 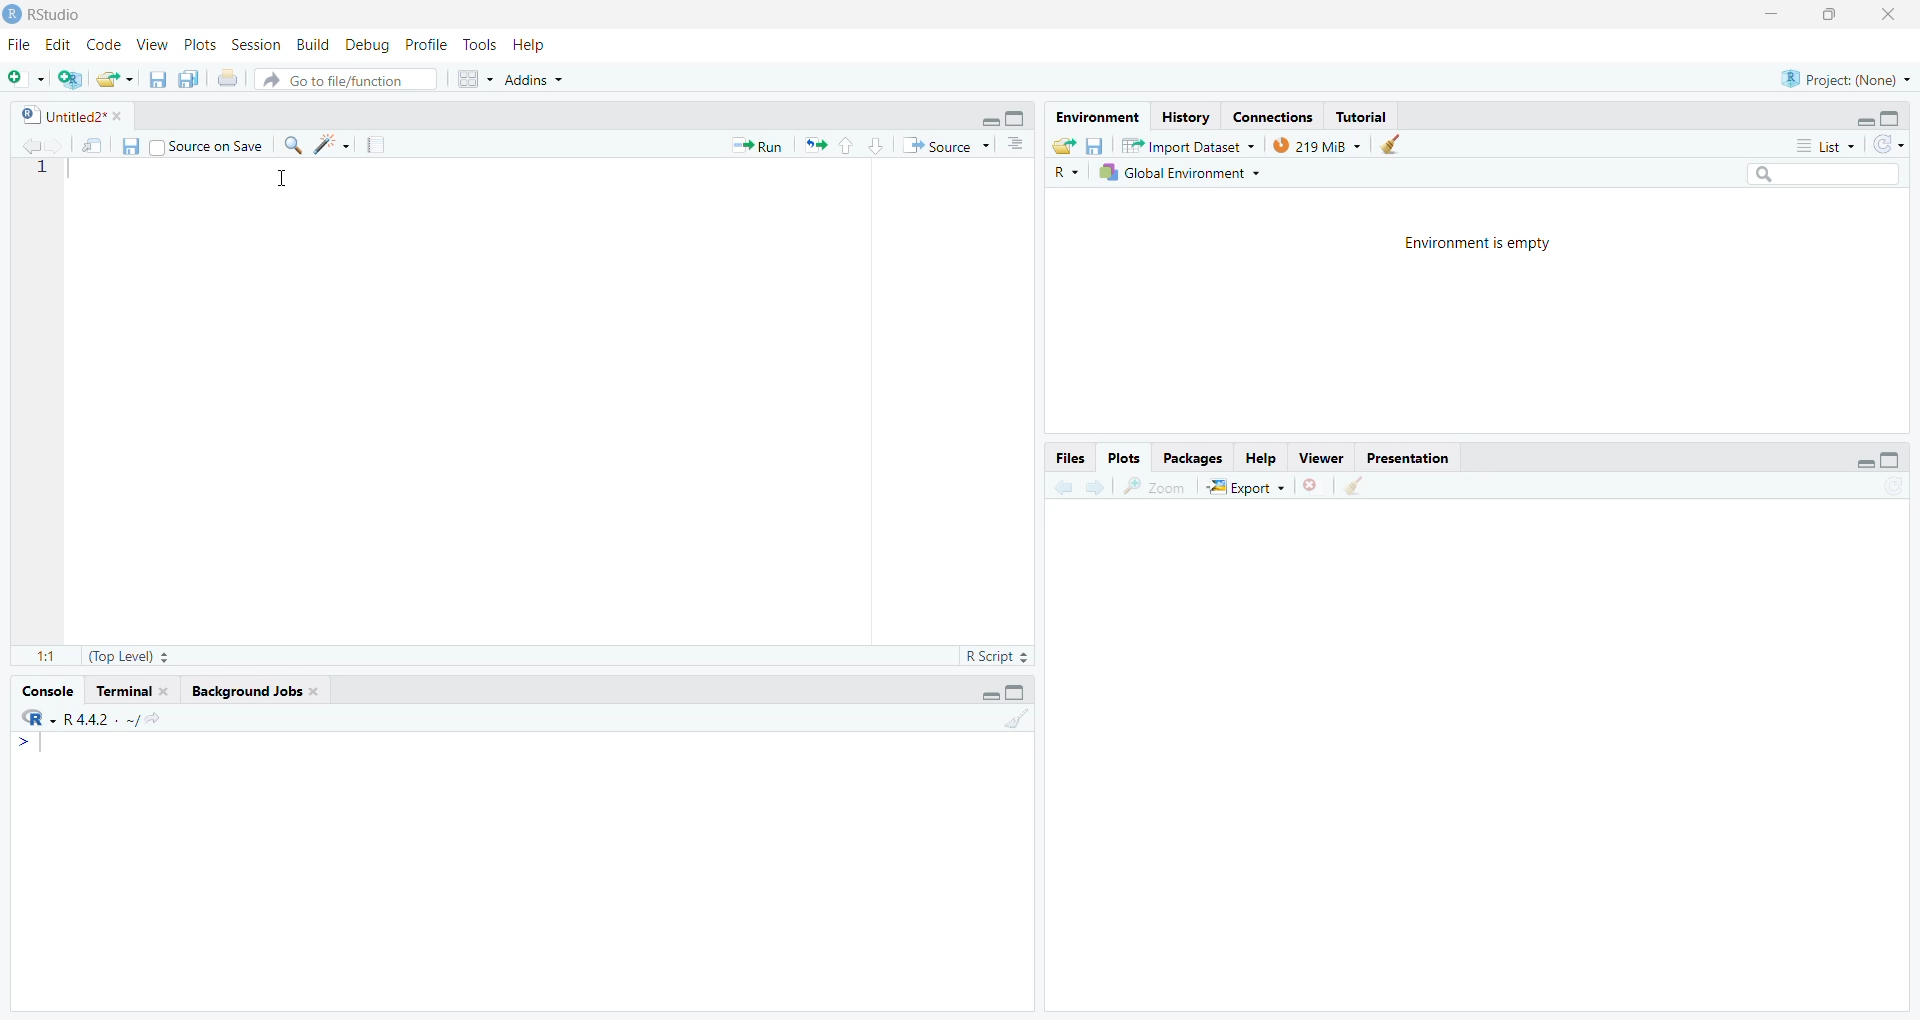 I want to click on File, so click(x=22, y=43).